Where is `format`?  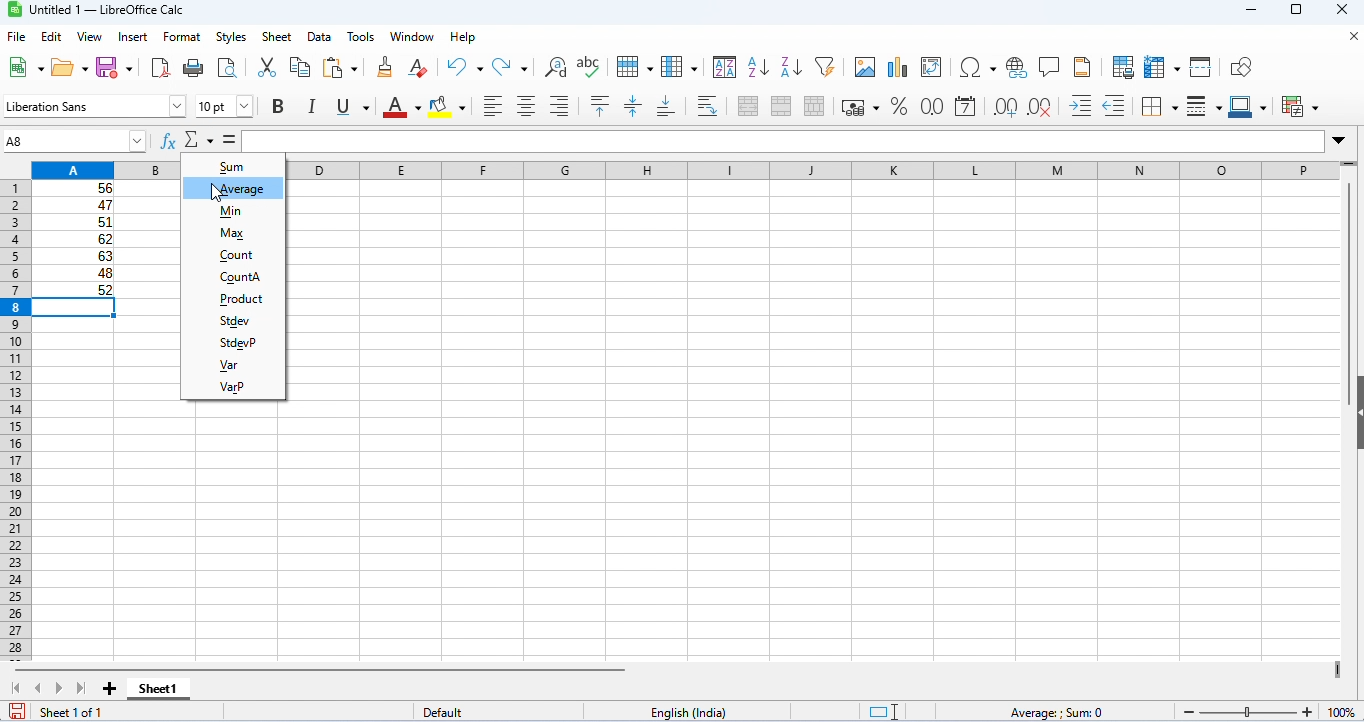 format is located at coordinates (182, 38).